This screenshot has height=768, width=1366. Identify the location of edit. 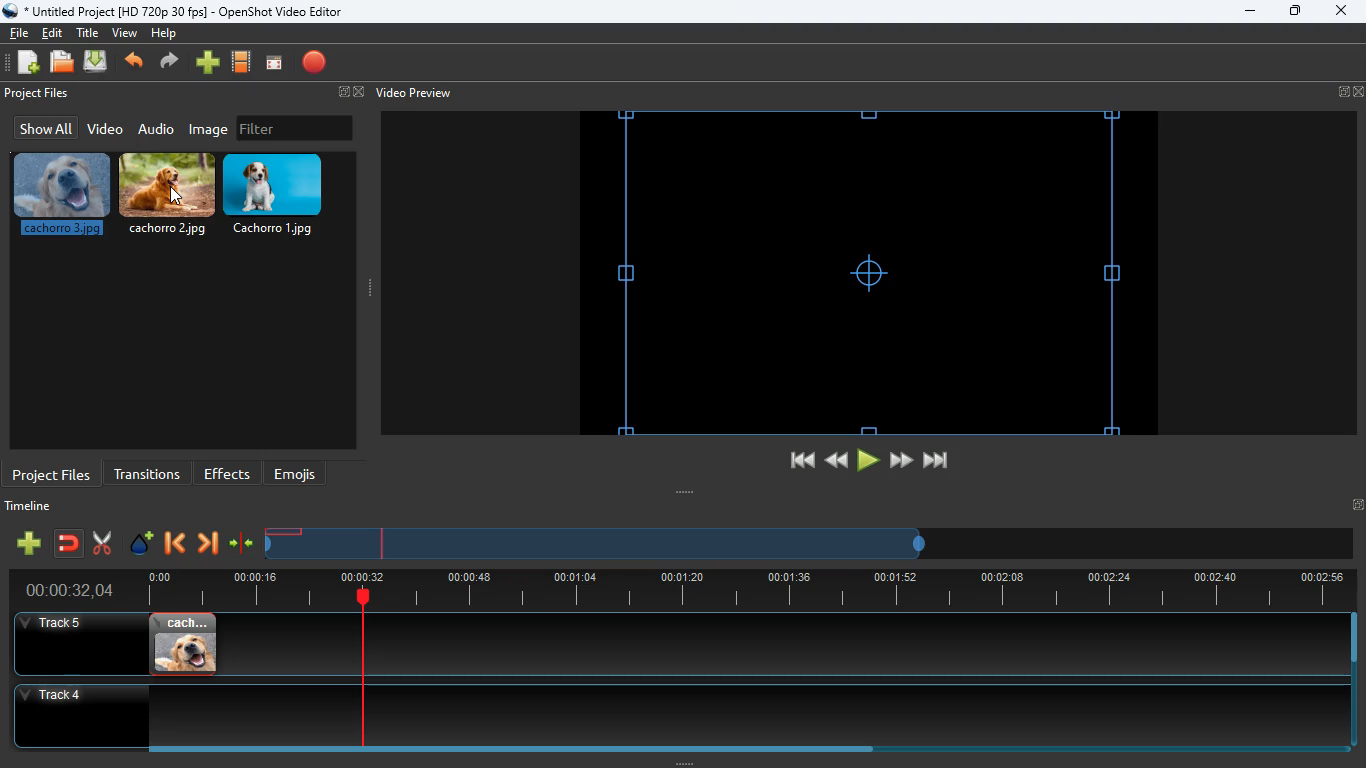
(55, 33).